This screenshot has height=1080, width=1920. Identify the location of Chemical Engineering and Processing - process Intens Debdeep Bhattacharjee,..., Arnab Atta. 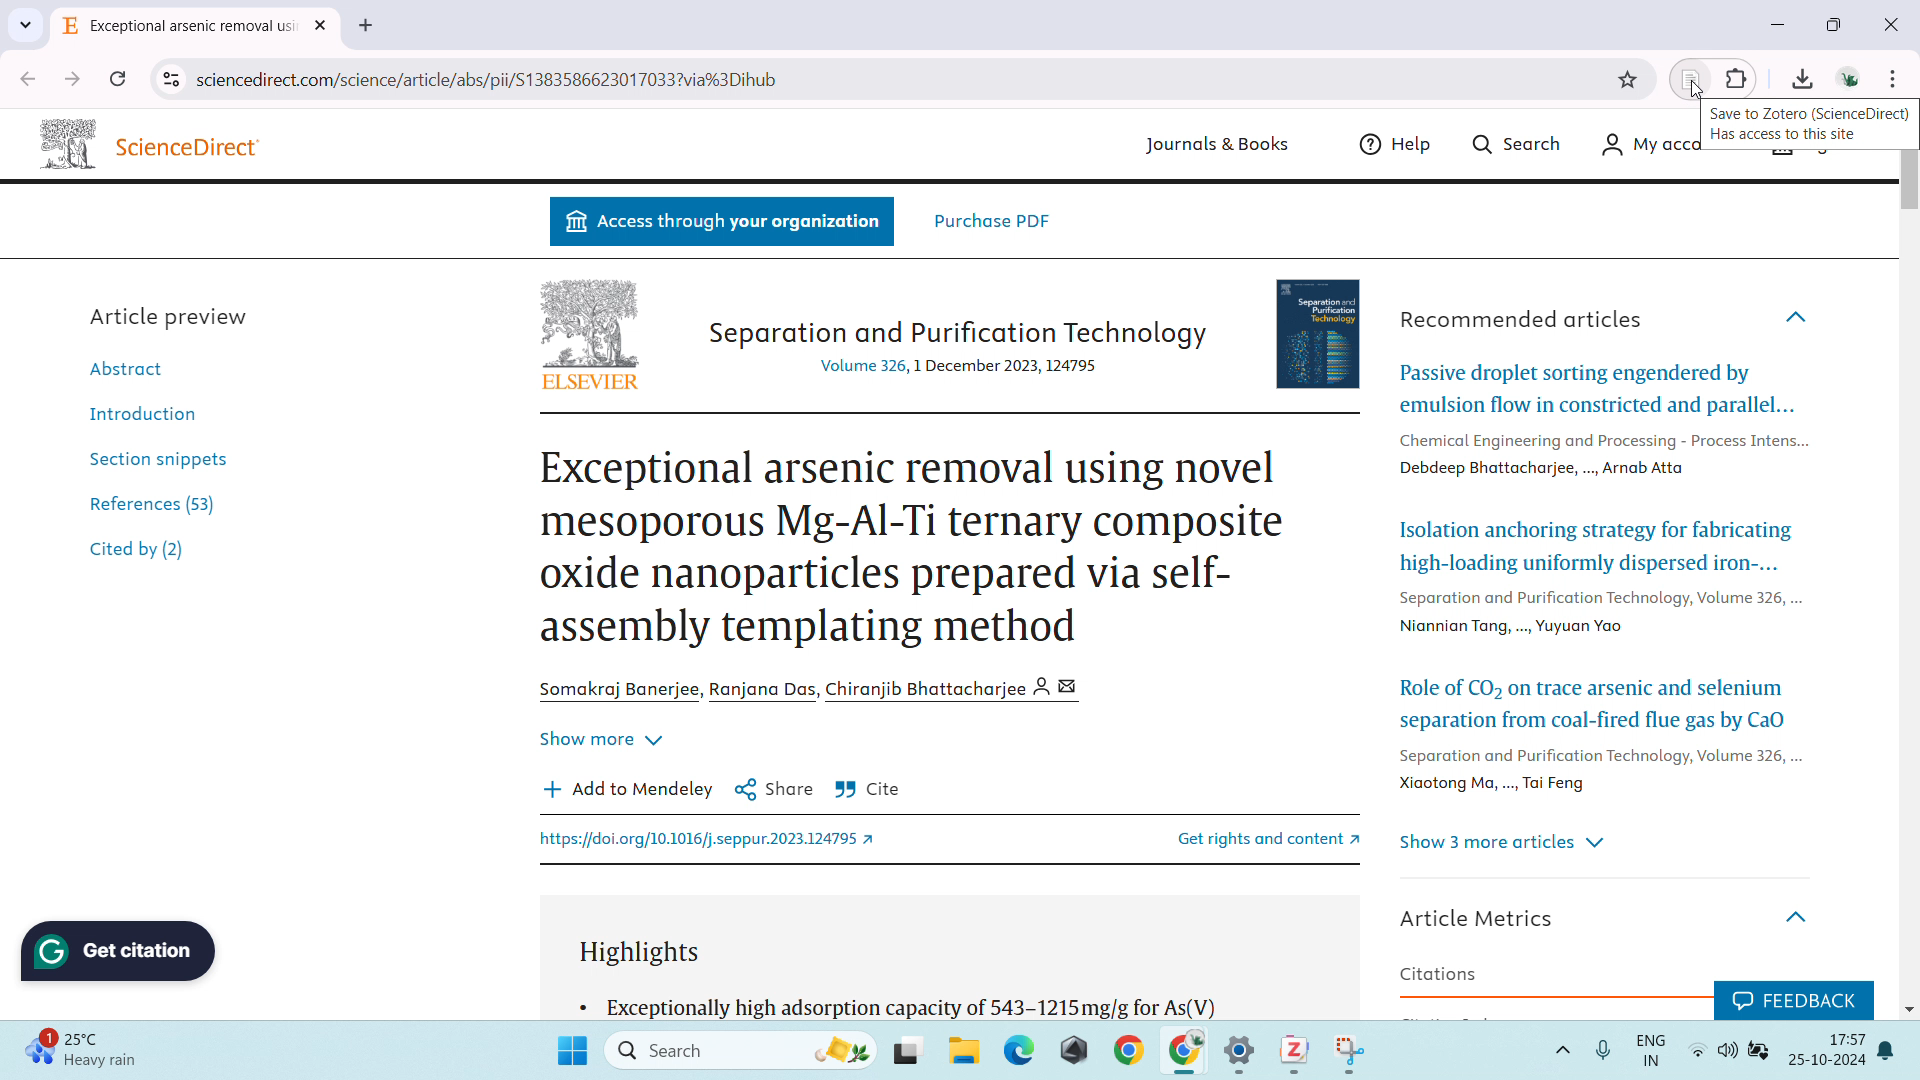
(1600, 452).